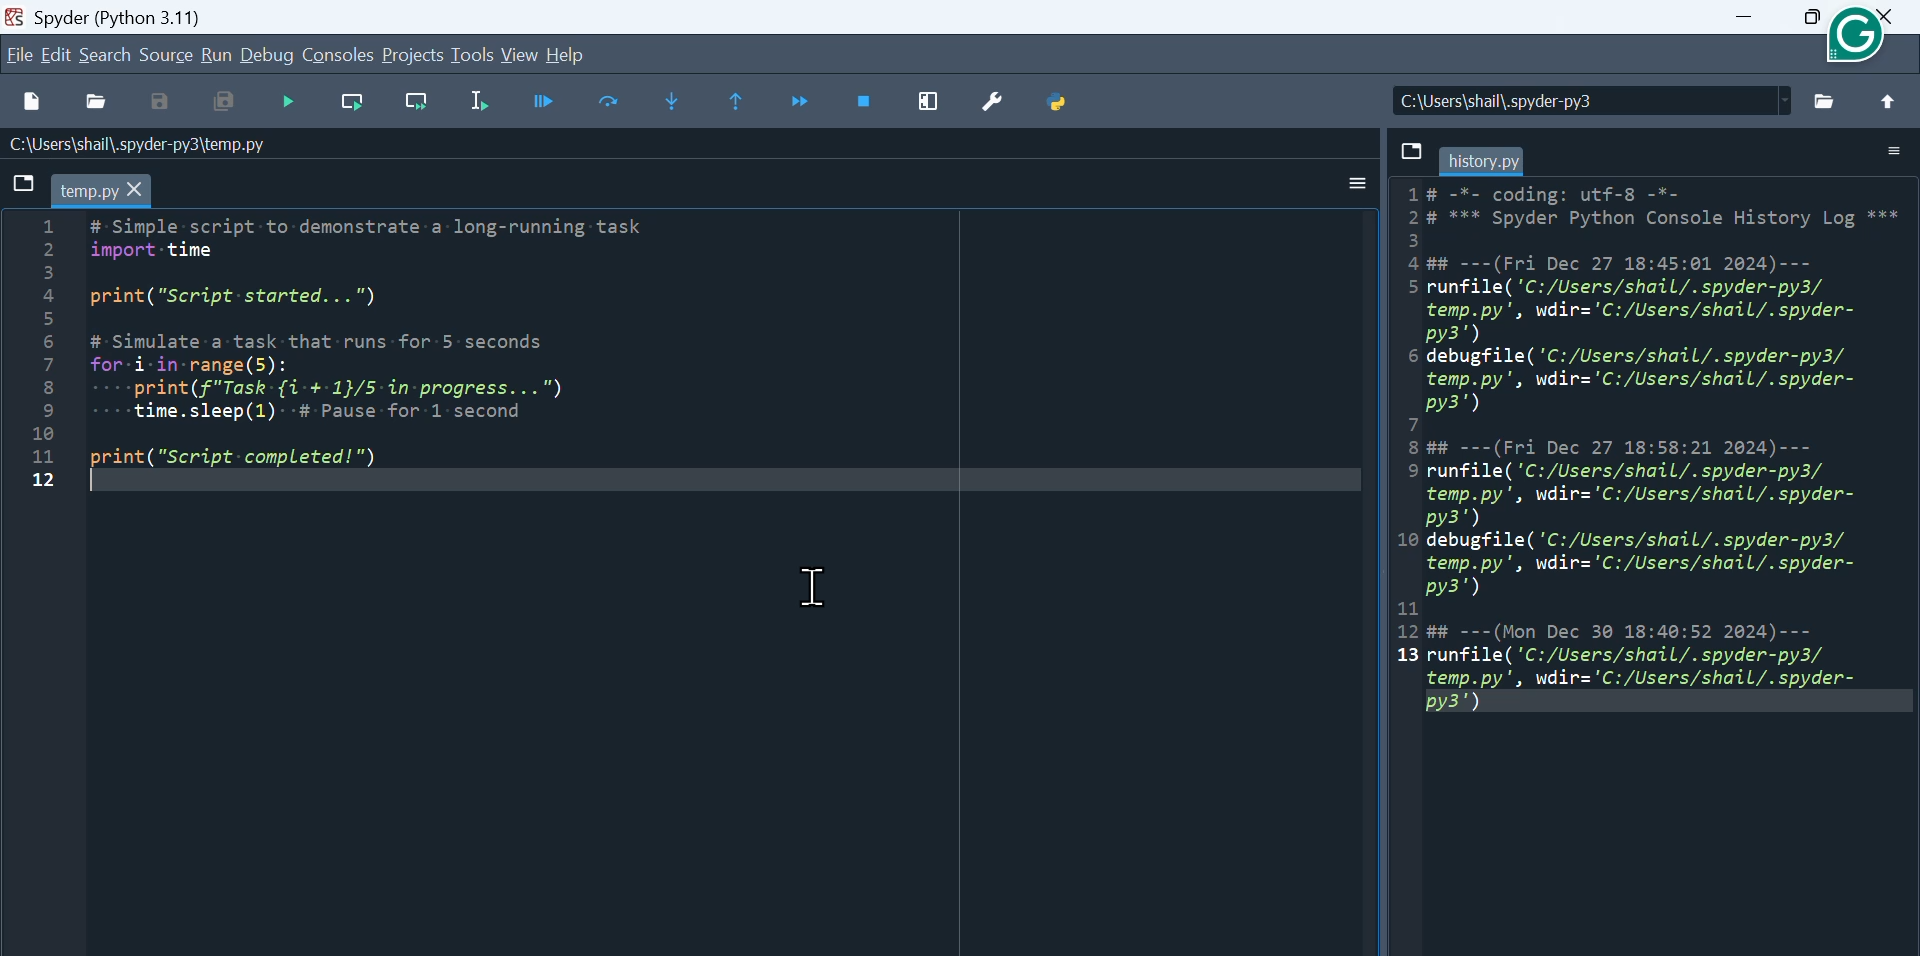 Image resolution: width=1920 pixels, height=956 pixels. Describe the element at coordinates (802, 99) in the screenshot. I see `Continue execution until next function` at that location.